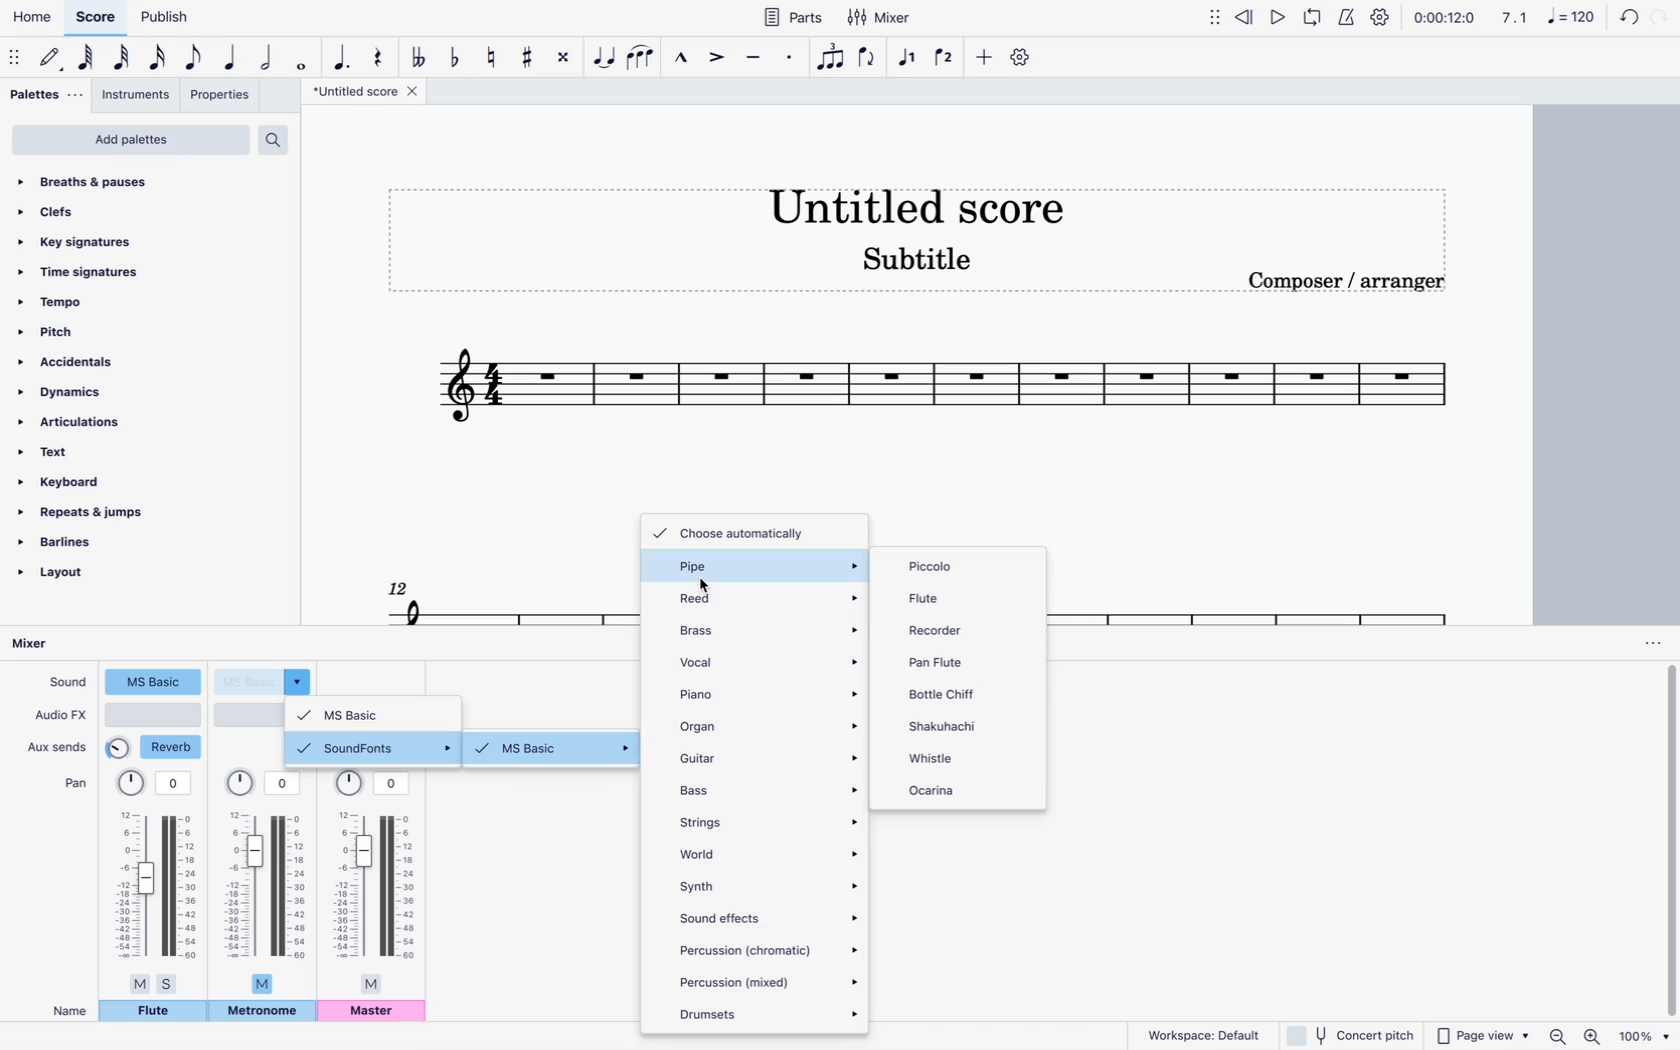  Describe the element at coordinates (132, 238) in the screenshot. I see `key signatures` at that location.